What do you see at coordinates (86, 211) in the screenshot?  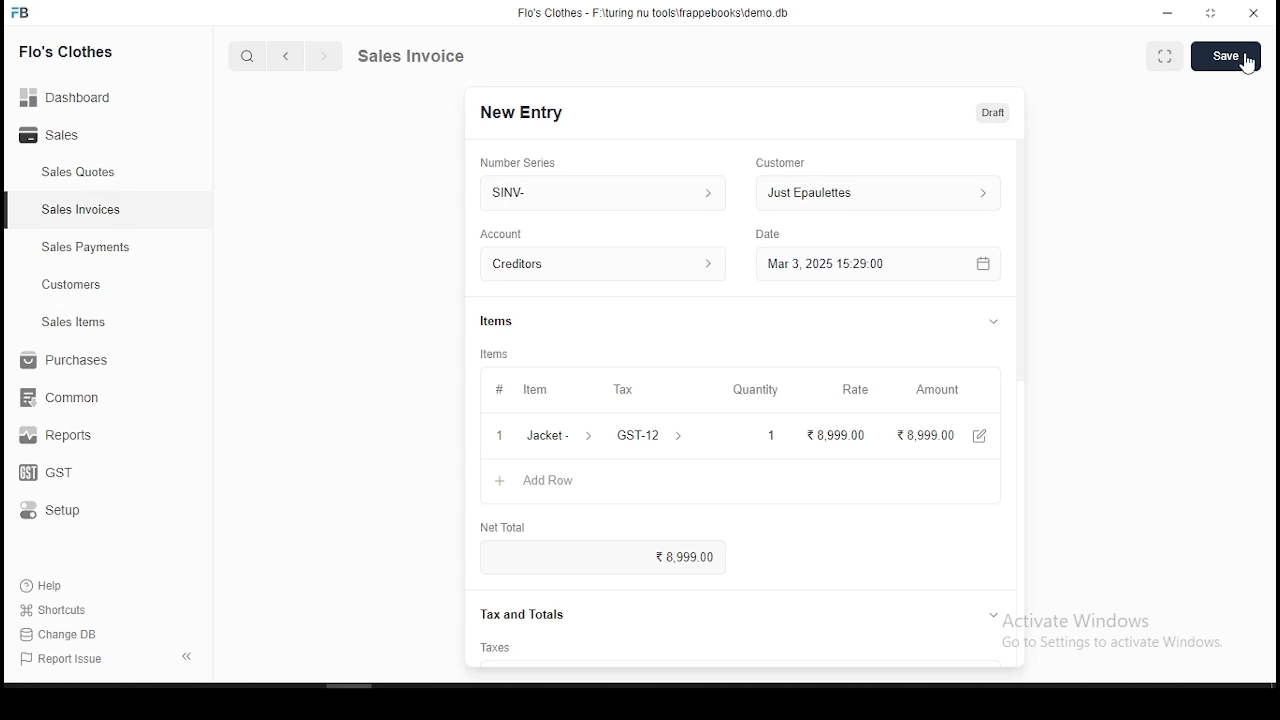 I see `sales invoices` at bounding box center [86, 211].